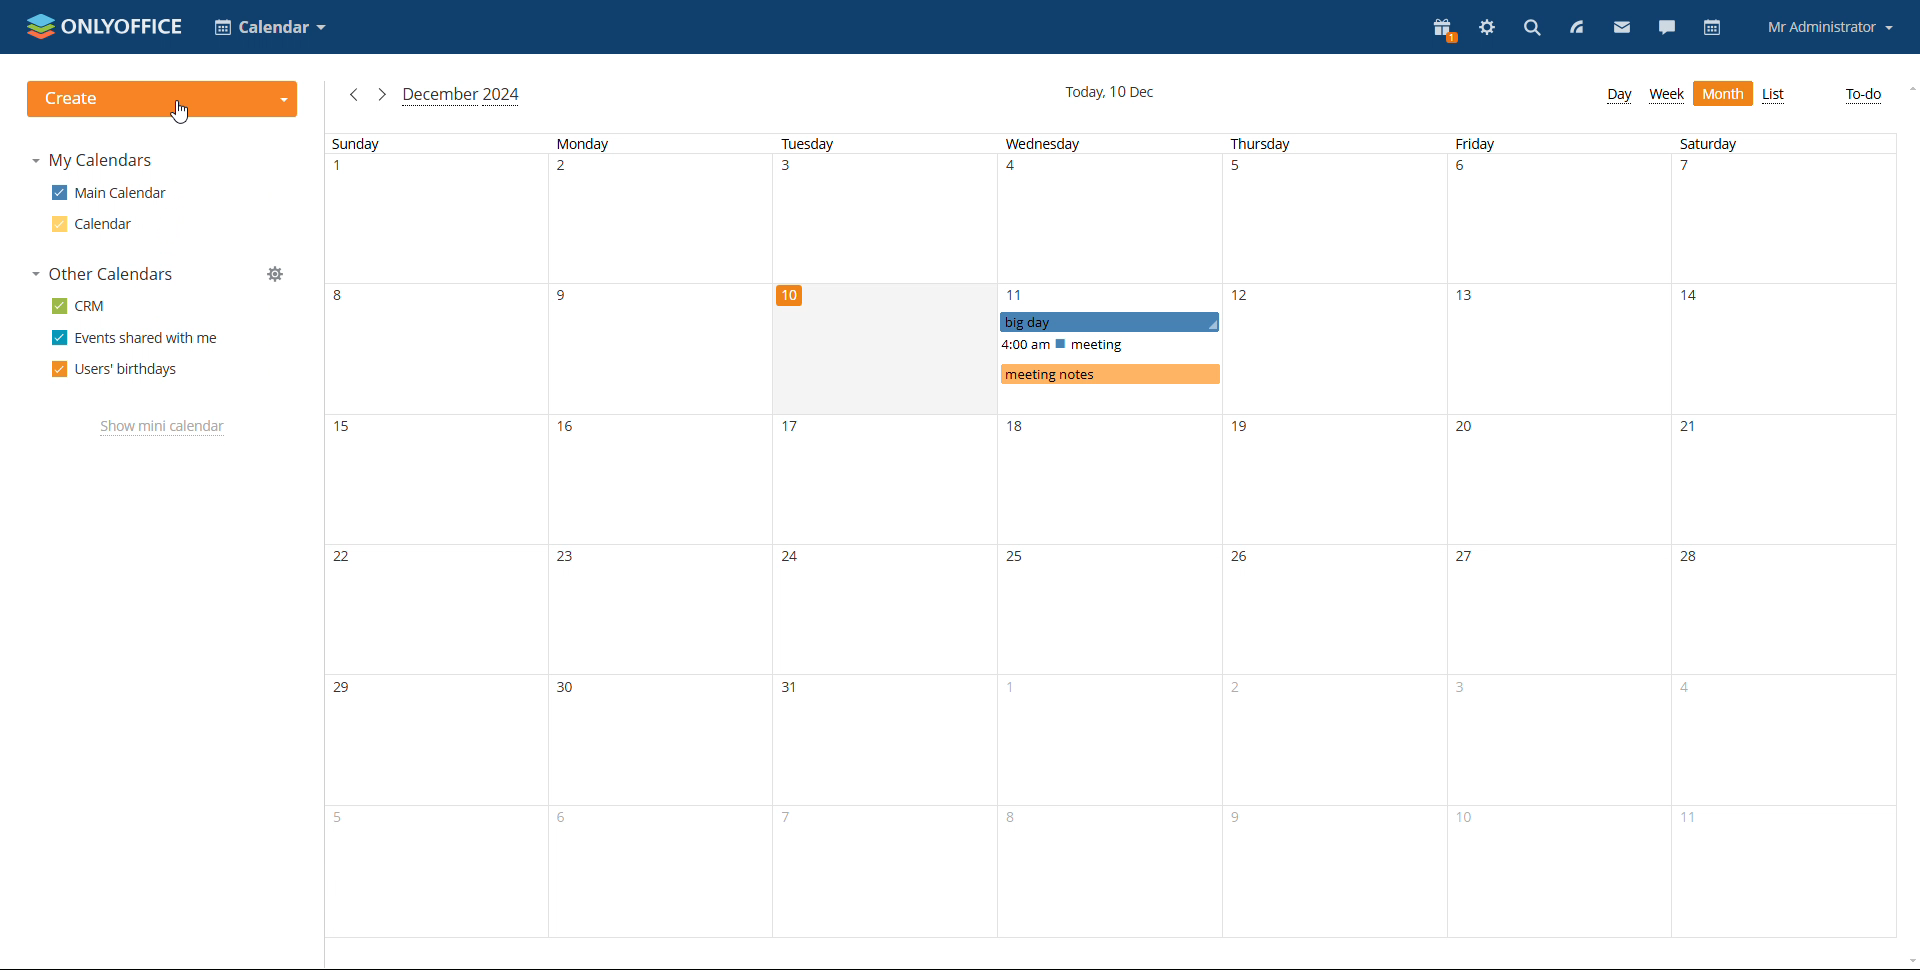  Describe the element at coordinates (163, 429) in the screenshot. I see `show mini calendar` at that location.